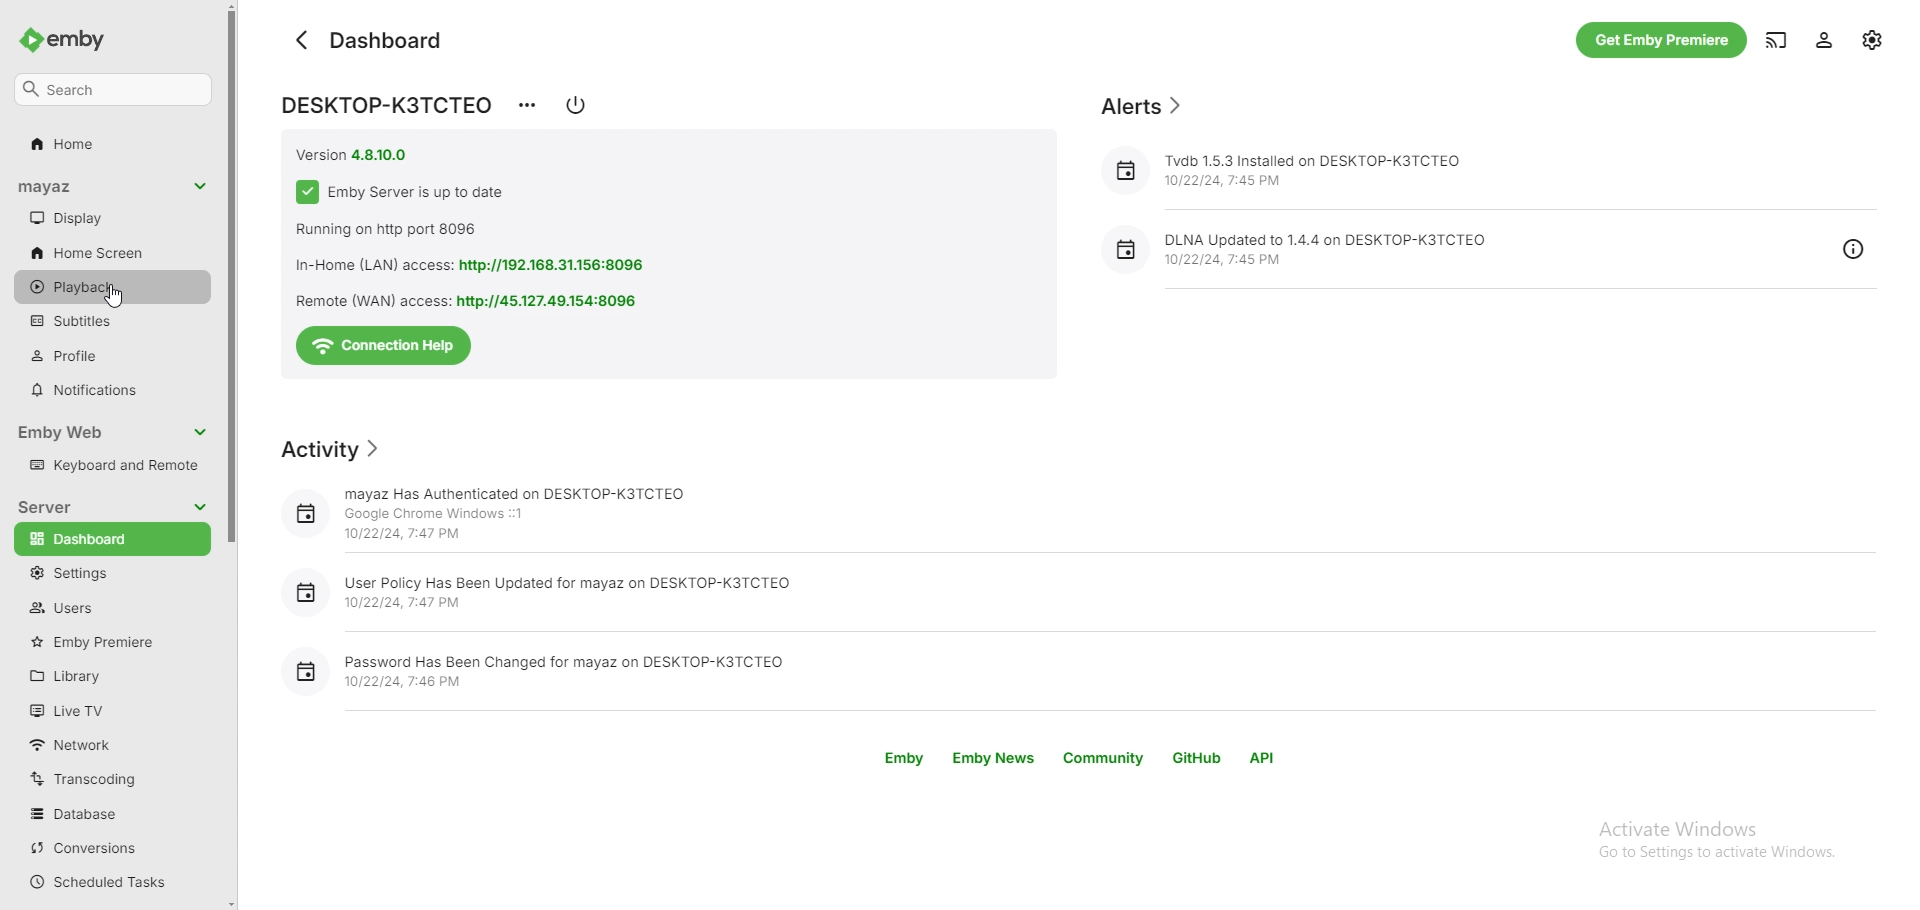 The width and height of the screenshot is (1920, 910). Describe the element at coordinates (104, 710) in the screenshot. I see `live tv` at that location.